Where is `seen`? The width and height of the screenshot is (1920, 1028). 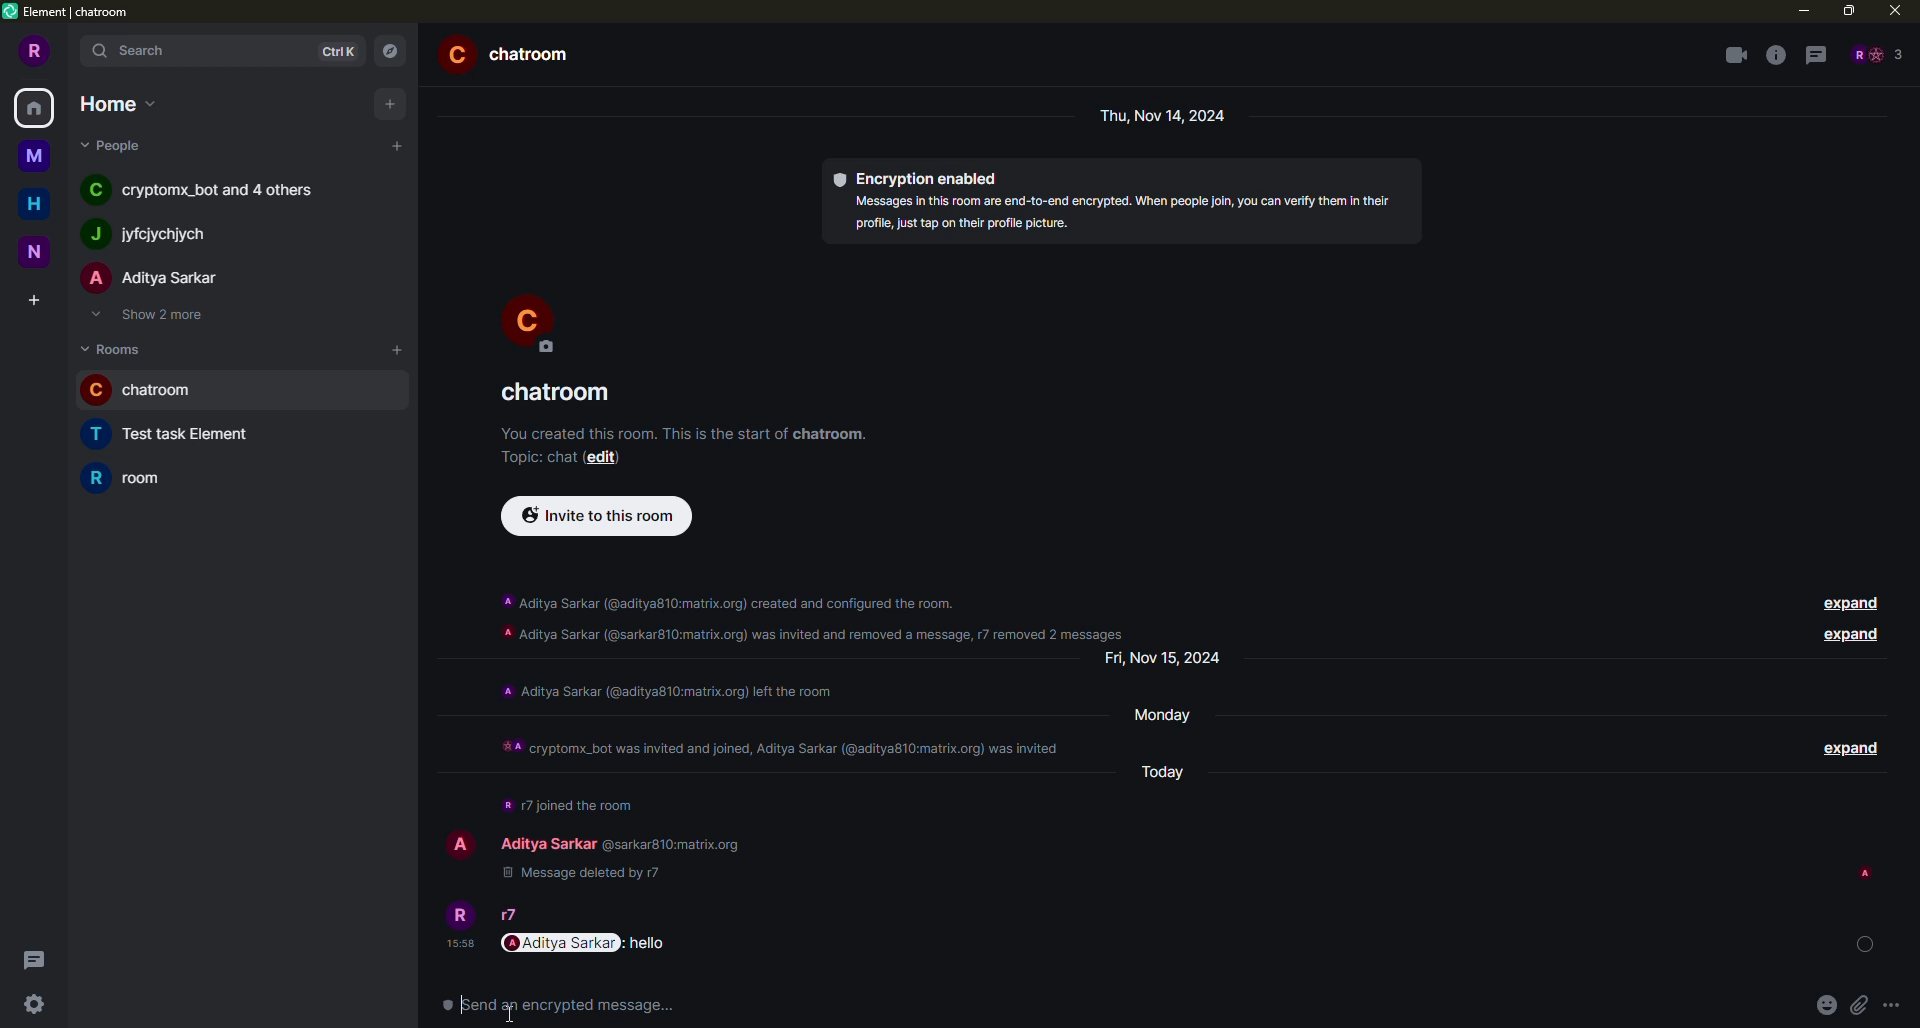
seen is located at coordinates (1868, 873).